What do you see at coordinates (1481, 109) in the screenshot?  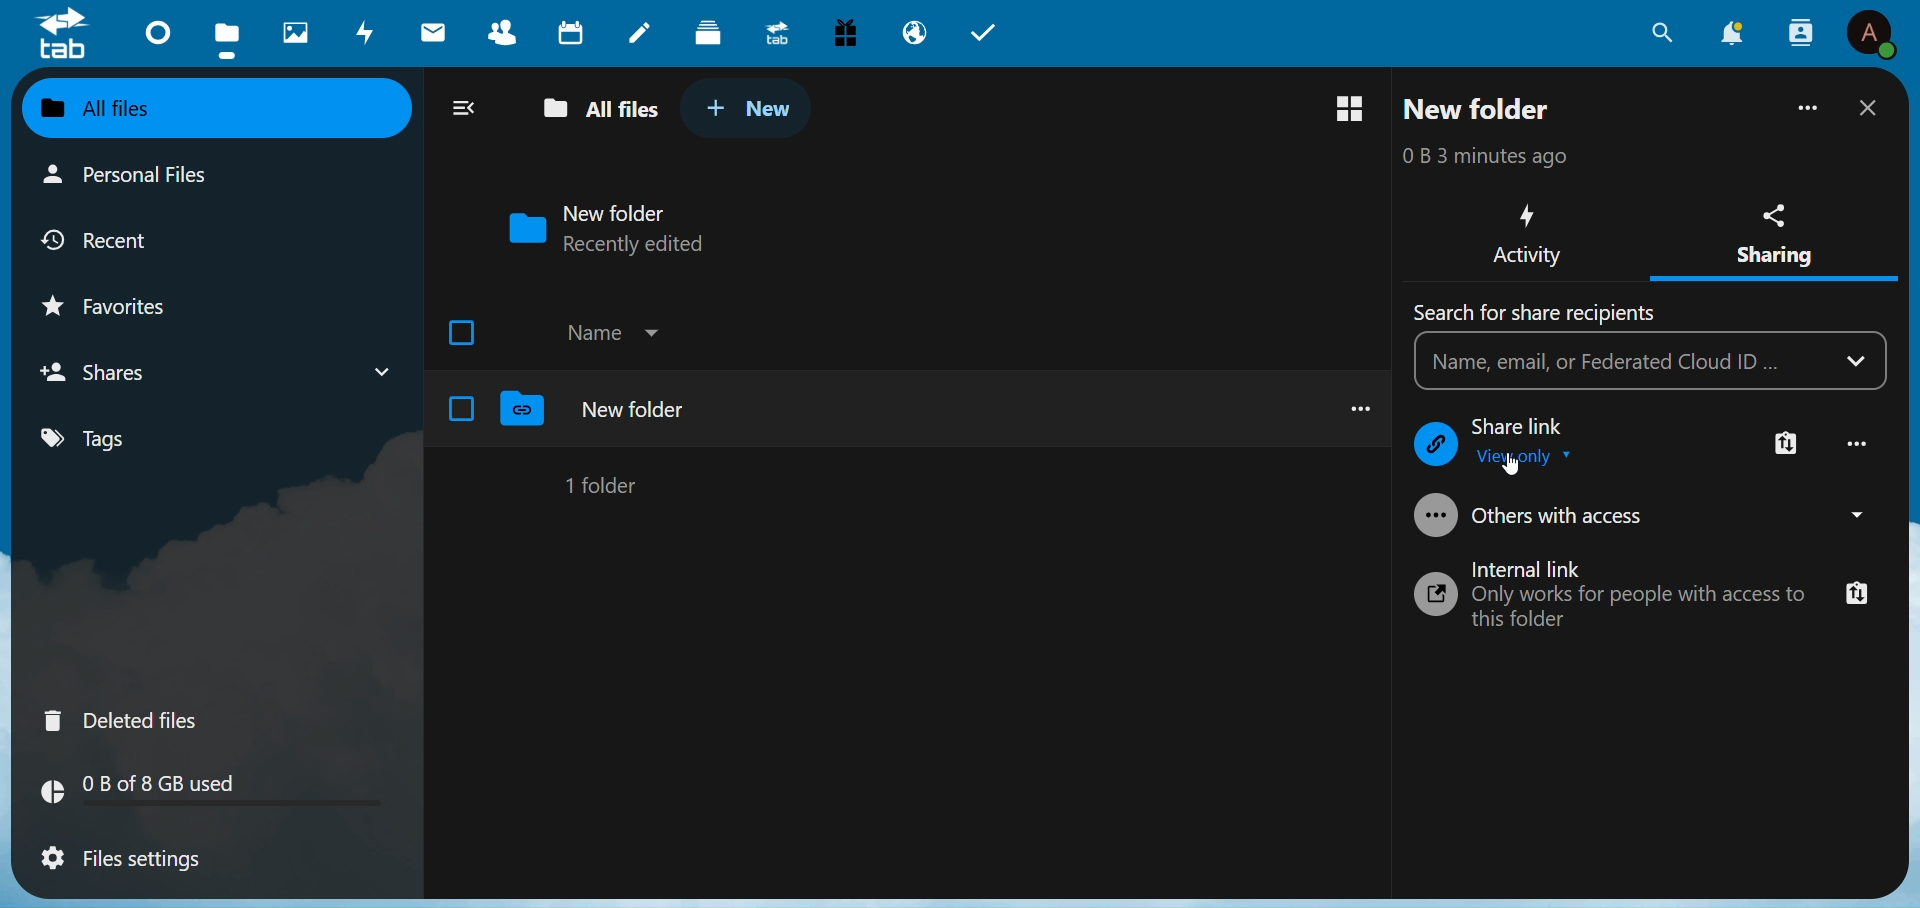 I see `New Folder` at bounding box center [1481, 109].